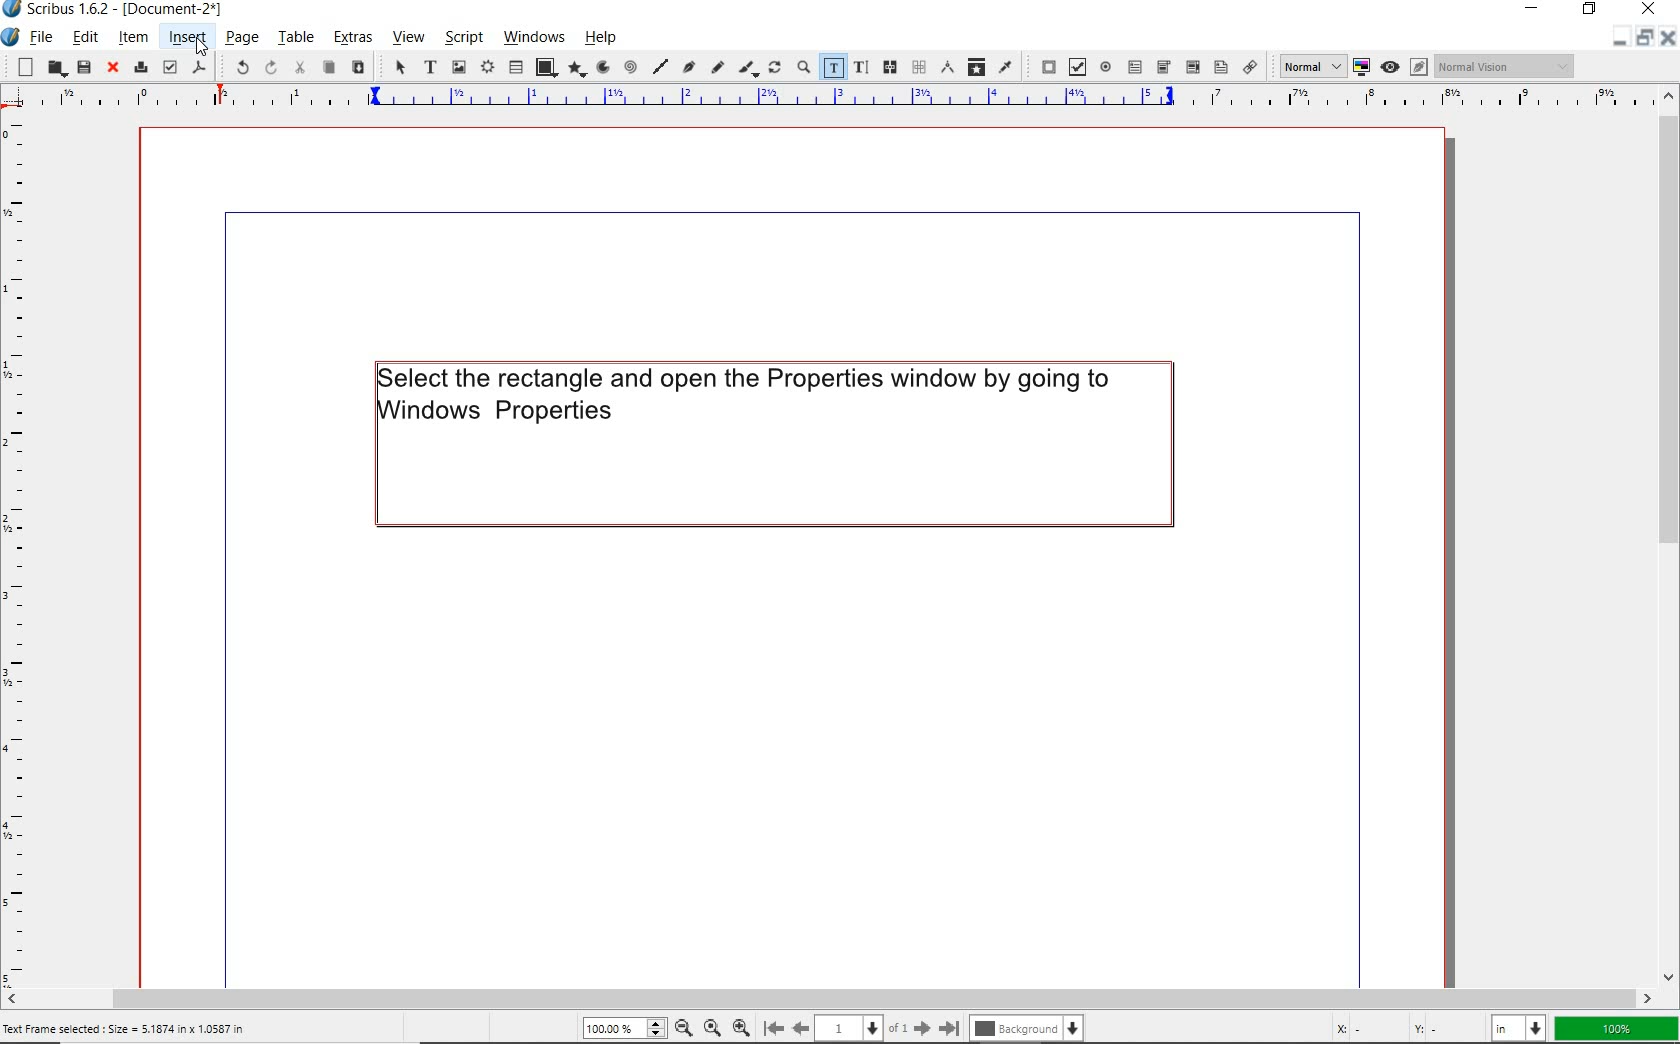  I want to click on go to the first page, so click(772, 1027).